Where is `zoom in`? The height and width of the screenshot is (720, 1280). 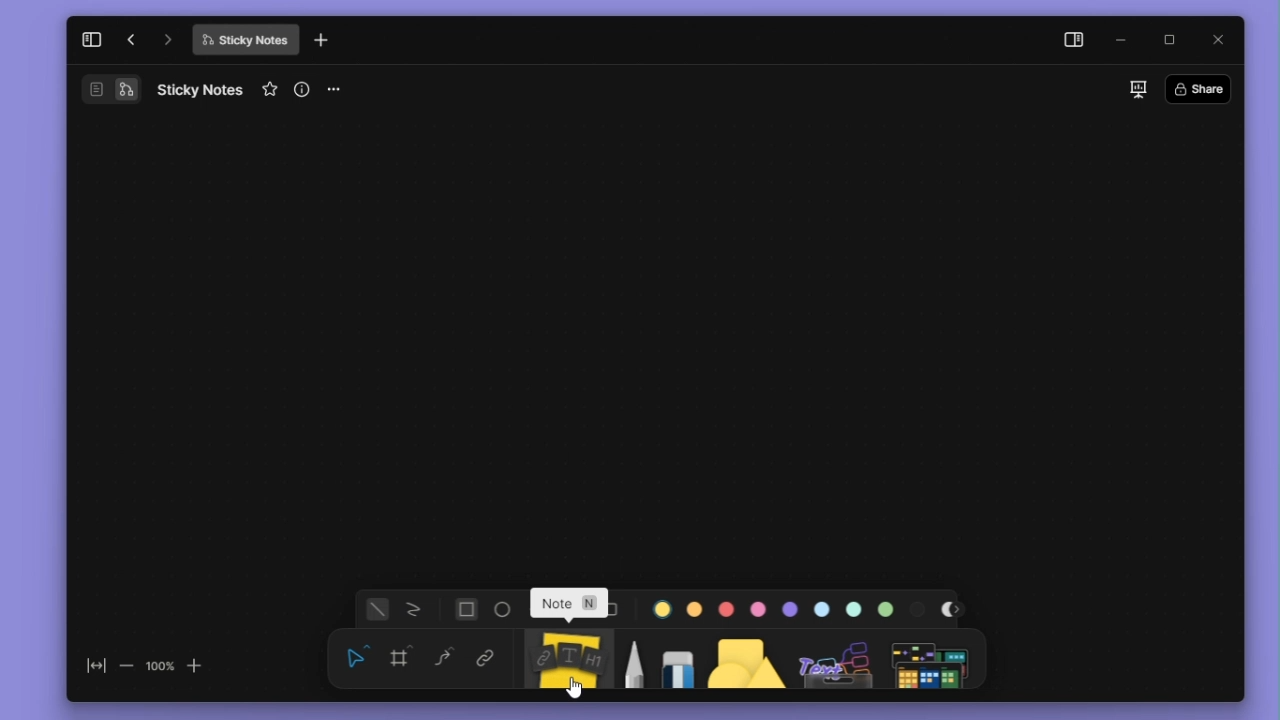
zoom in is located at coordinates (201, 664).